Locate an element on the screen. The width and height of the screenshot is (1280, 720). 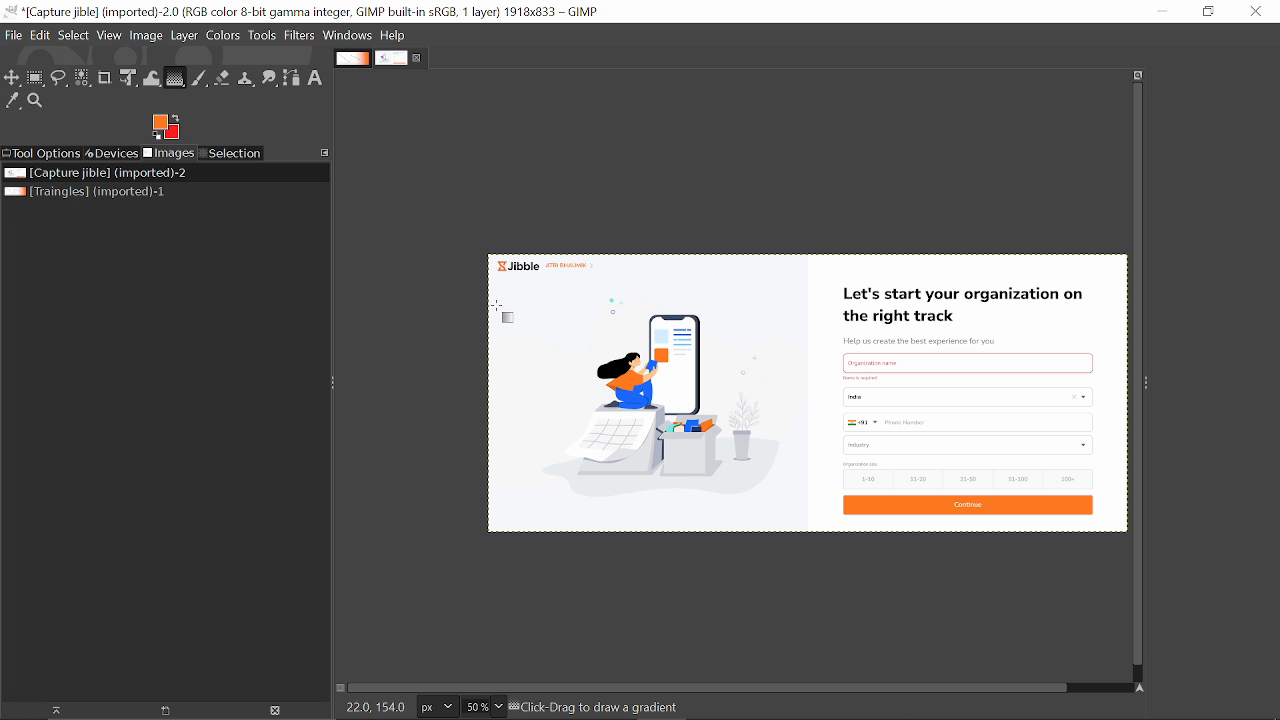
Current file is located at coordinates (96, 173).